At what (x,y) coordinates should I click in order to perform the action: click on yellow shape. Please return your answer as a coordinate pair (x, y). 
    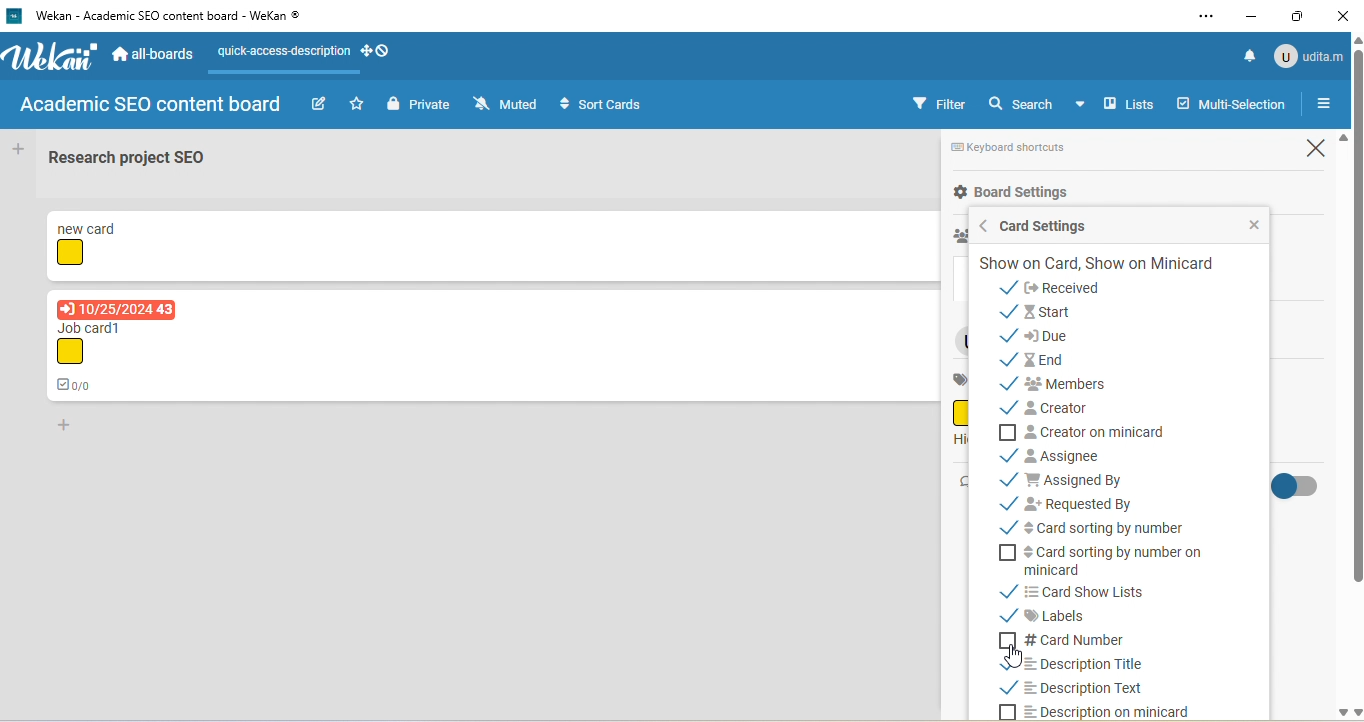
    Looking at the image, I should click on (72, 352).